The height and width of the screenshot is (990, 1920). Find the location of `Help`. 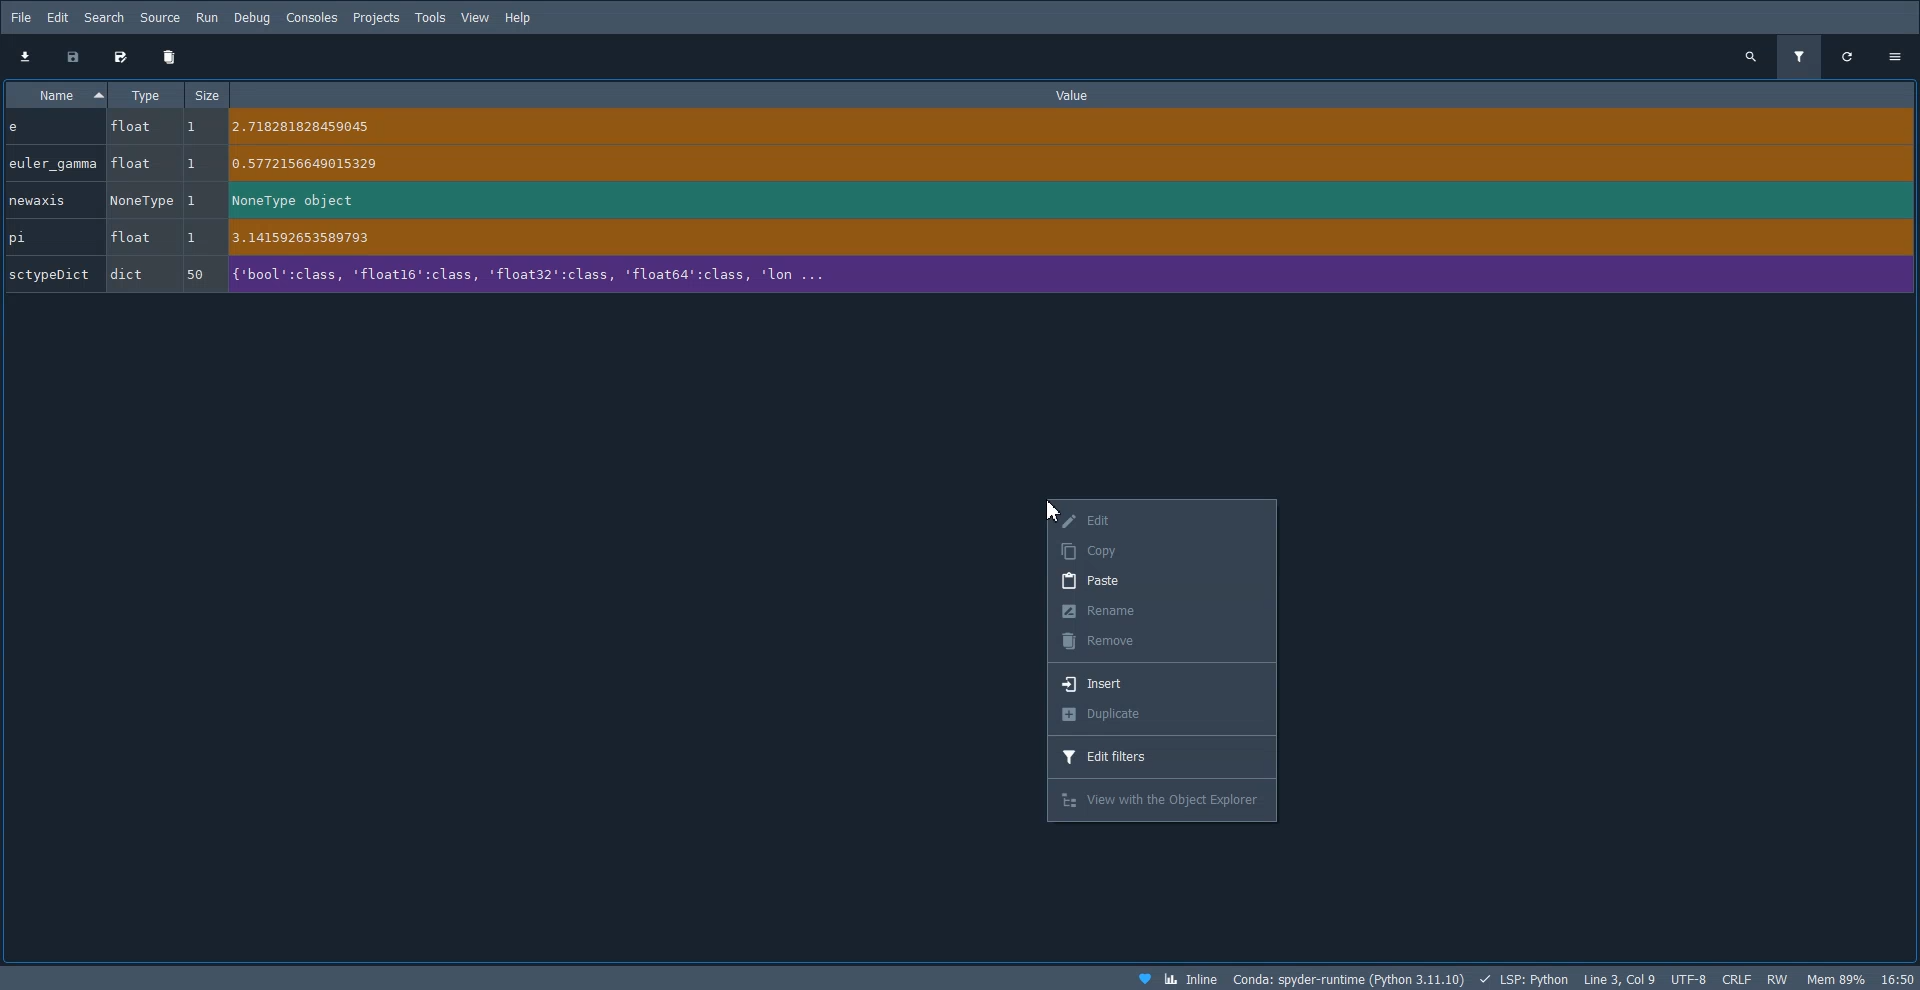

Help is located at coordinates (518, 16).